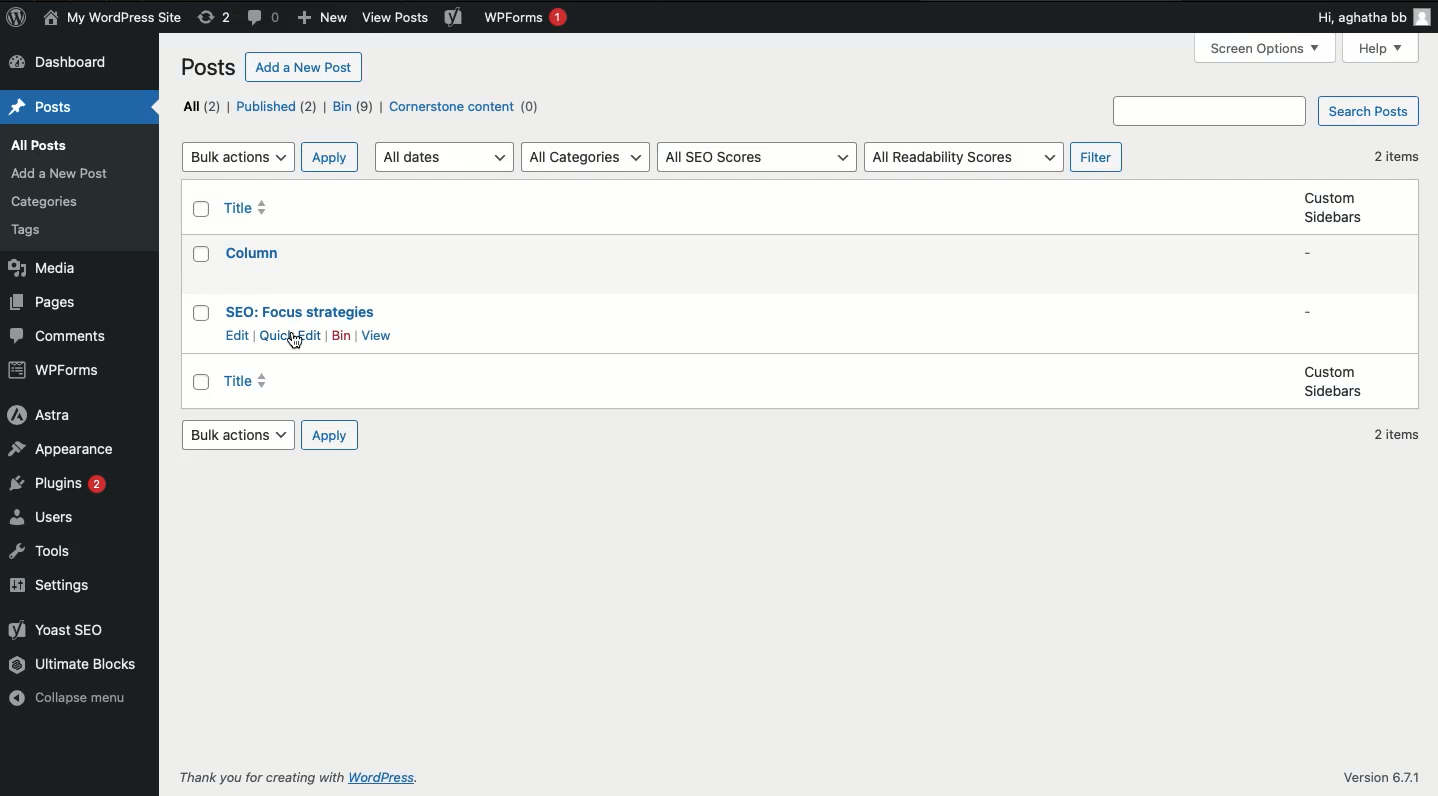 The image size is (1438, 796). What do you see at coordinates (56, 369) in the screenshot?
I see `WPForms` at bounding box center [56, 369].